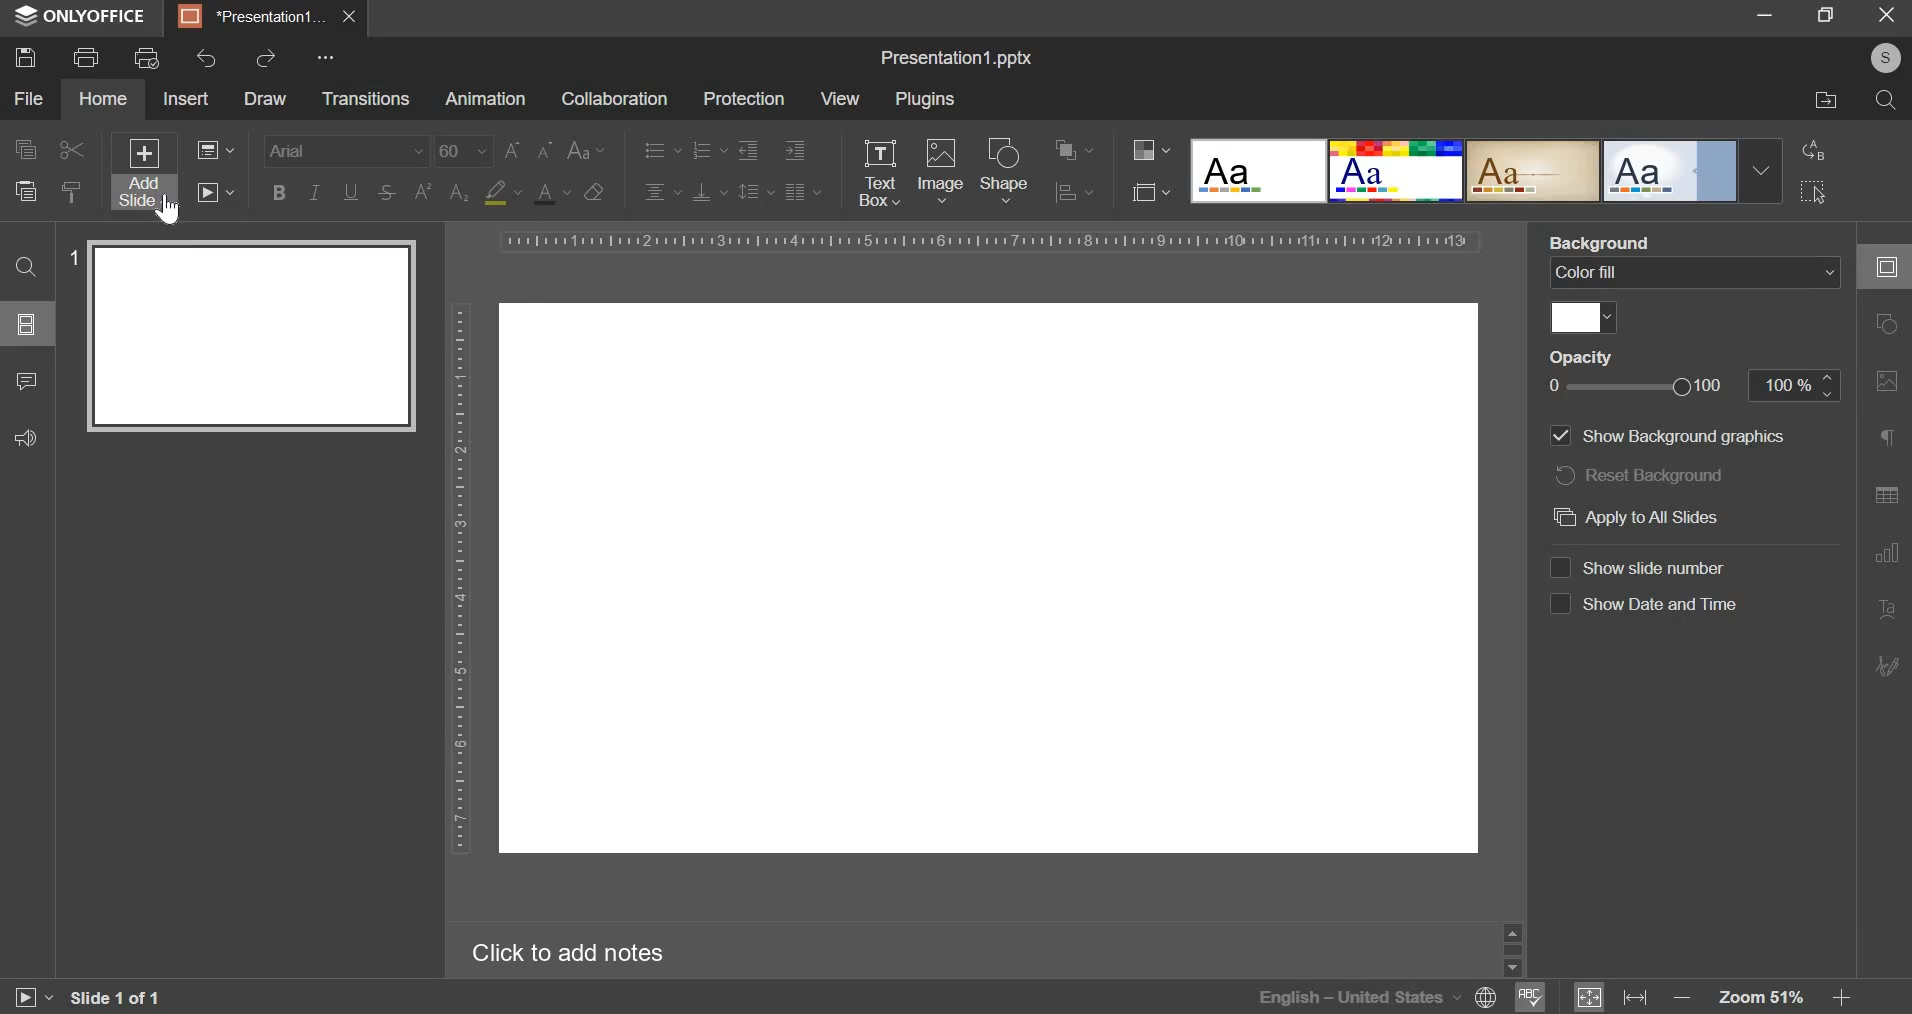 The width and height of the screenshot is (1912, 1014). What do you see at coordinates (1814, 191) in the screenshot?
I see `select` at bounding box center [1814, 191].